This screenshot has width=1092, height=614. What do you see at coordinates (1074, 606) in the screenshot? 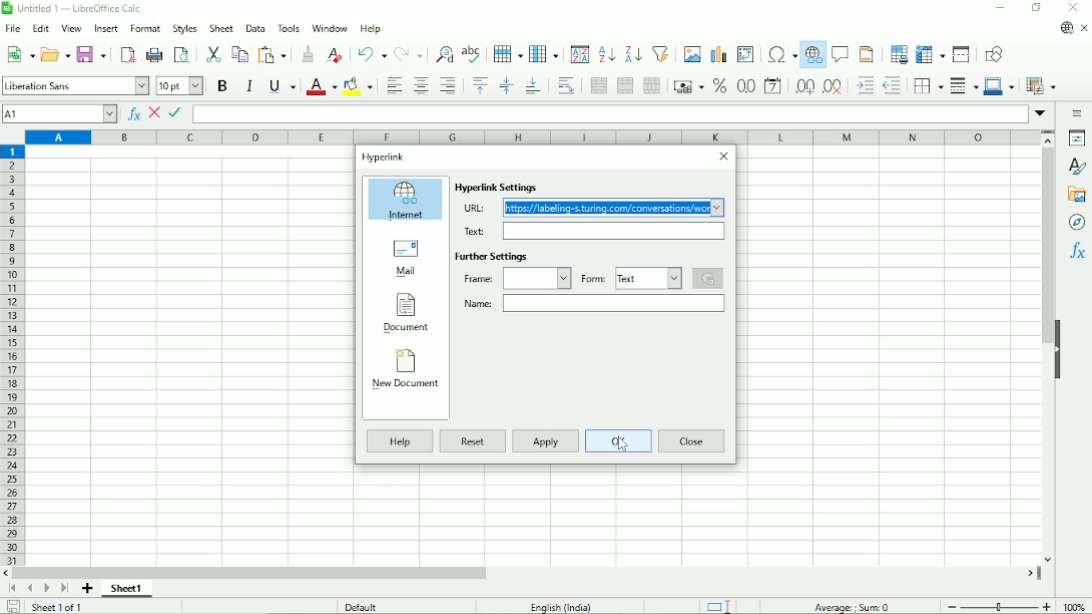
I see `Zoom factor` at bounding box center [1074, 606].